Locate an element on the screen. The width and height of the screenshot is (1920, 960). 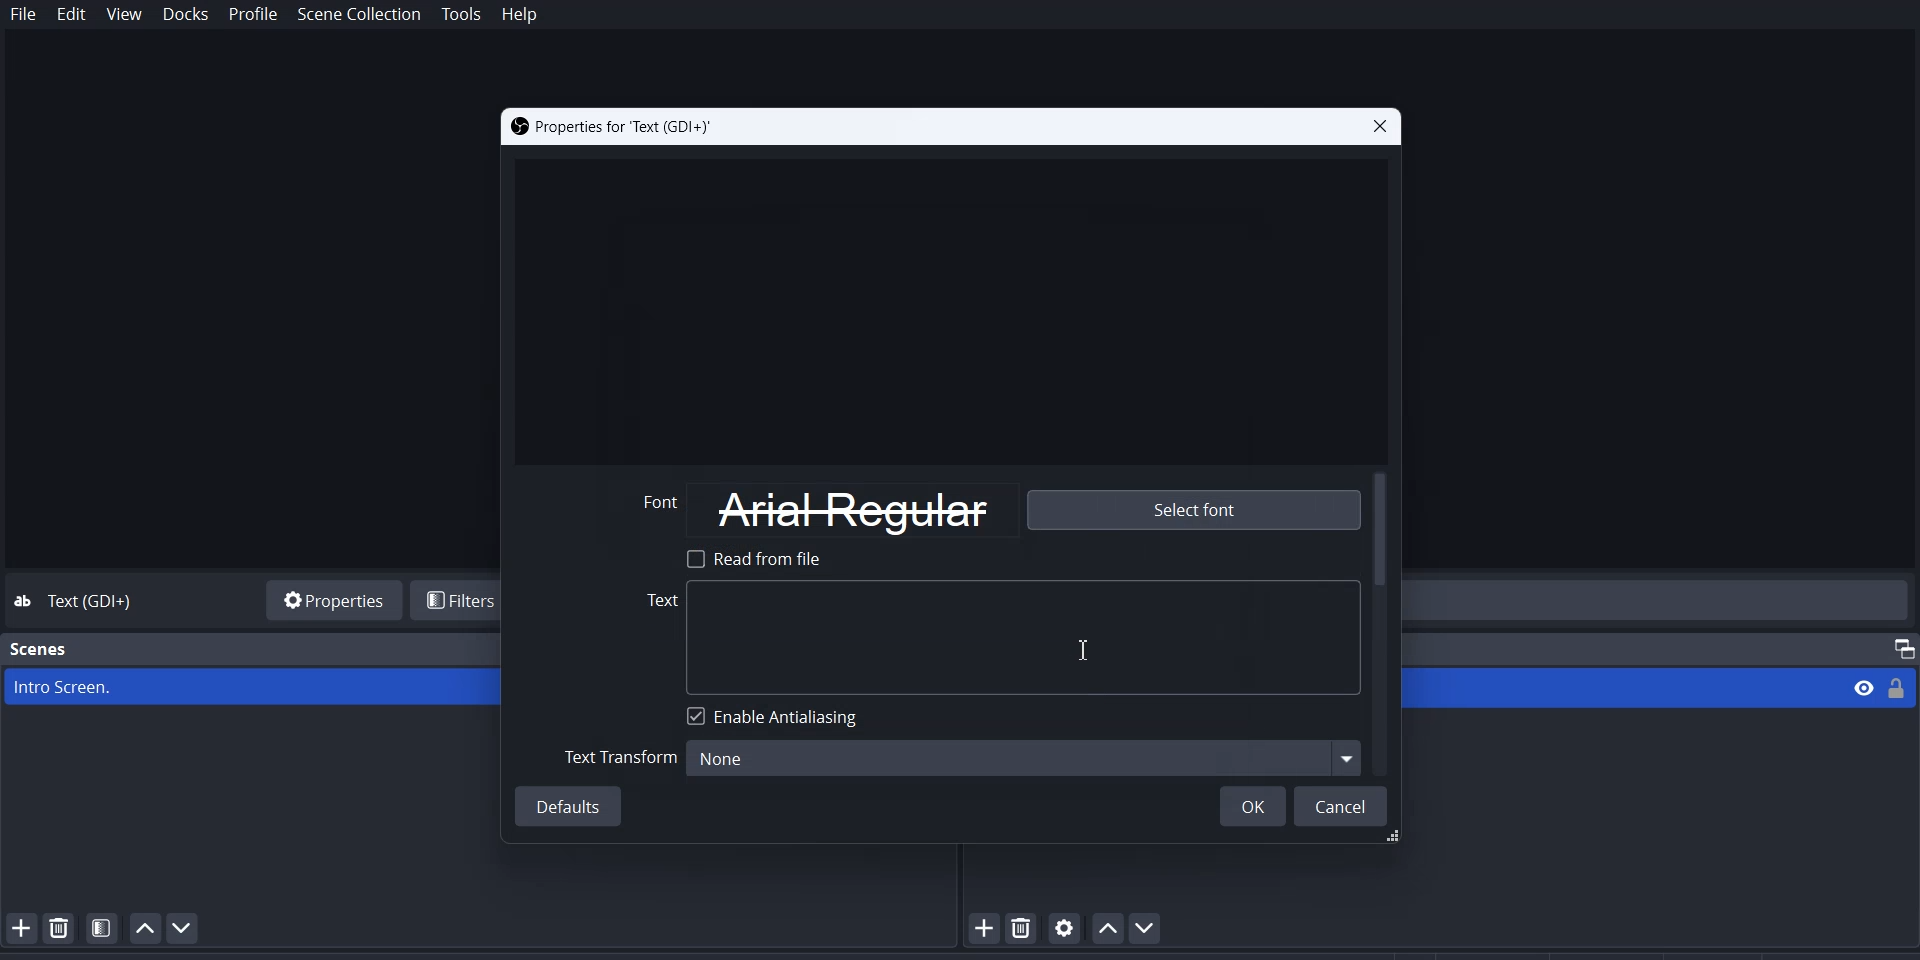
Move Source Down is located at coordinates (1149, 927).